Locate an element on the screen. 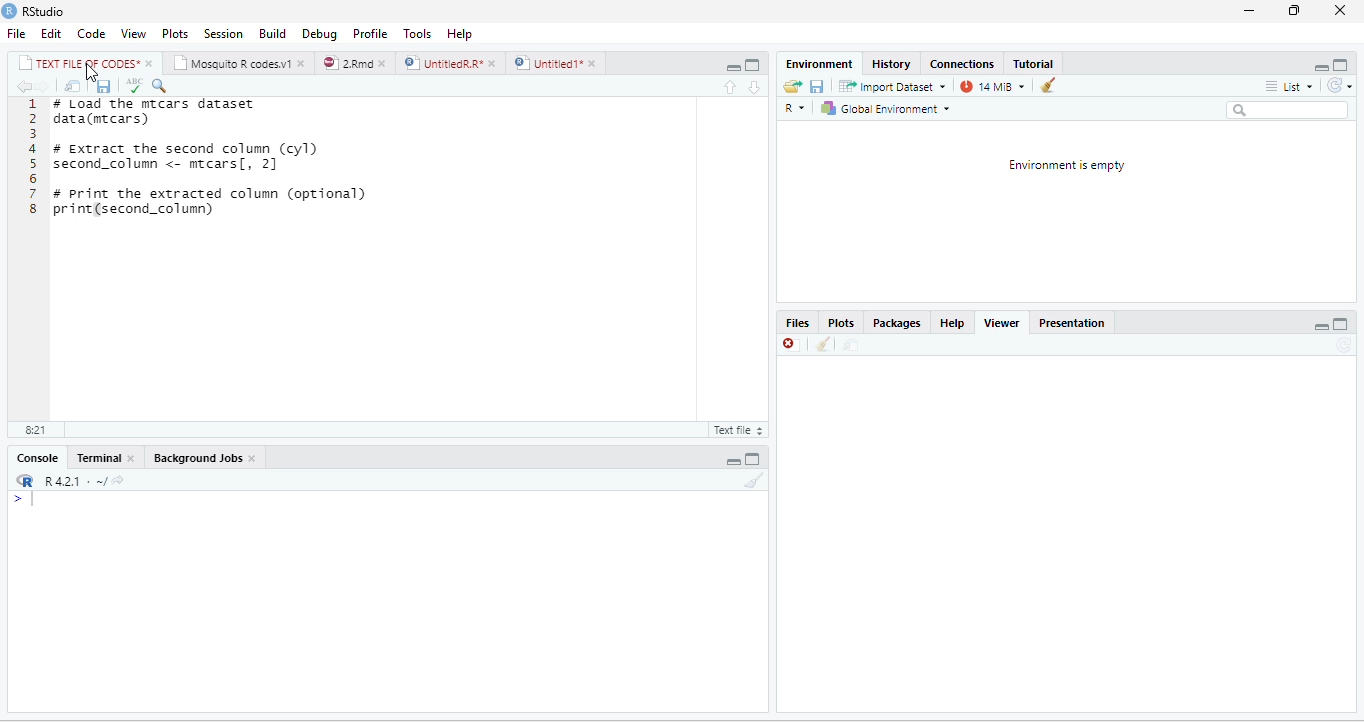 The width and height of the screenshot is (1364, 722). ‘Mosquito R codes.v1 is located at coordinates (232, 62).